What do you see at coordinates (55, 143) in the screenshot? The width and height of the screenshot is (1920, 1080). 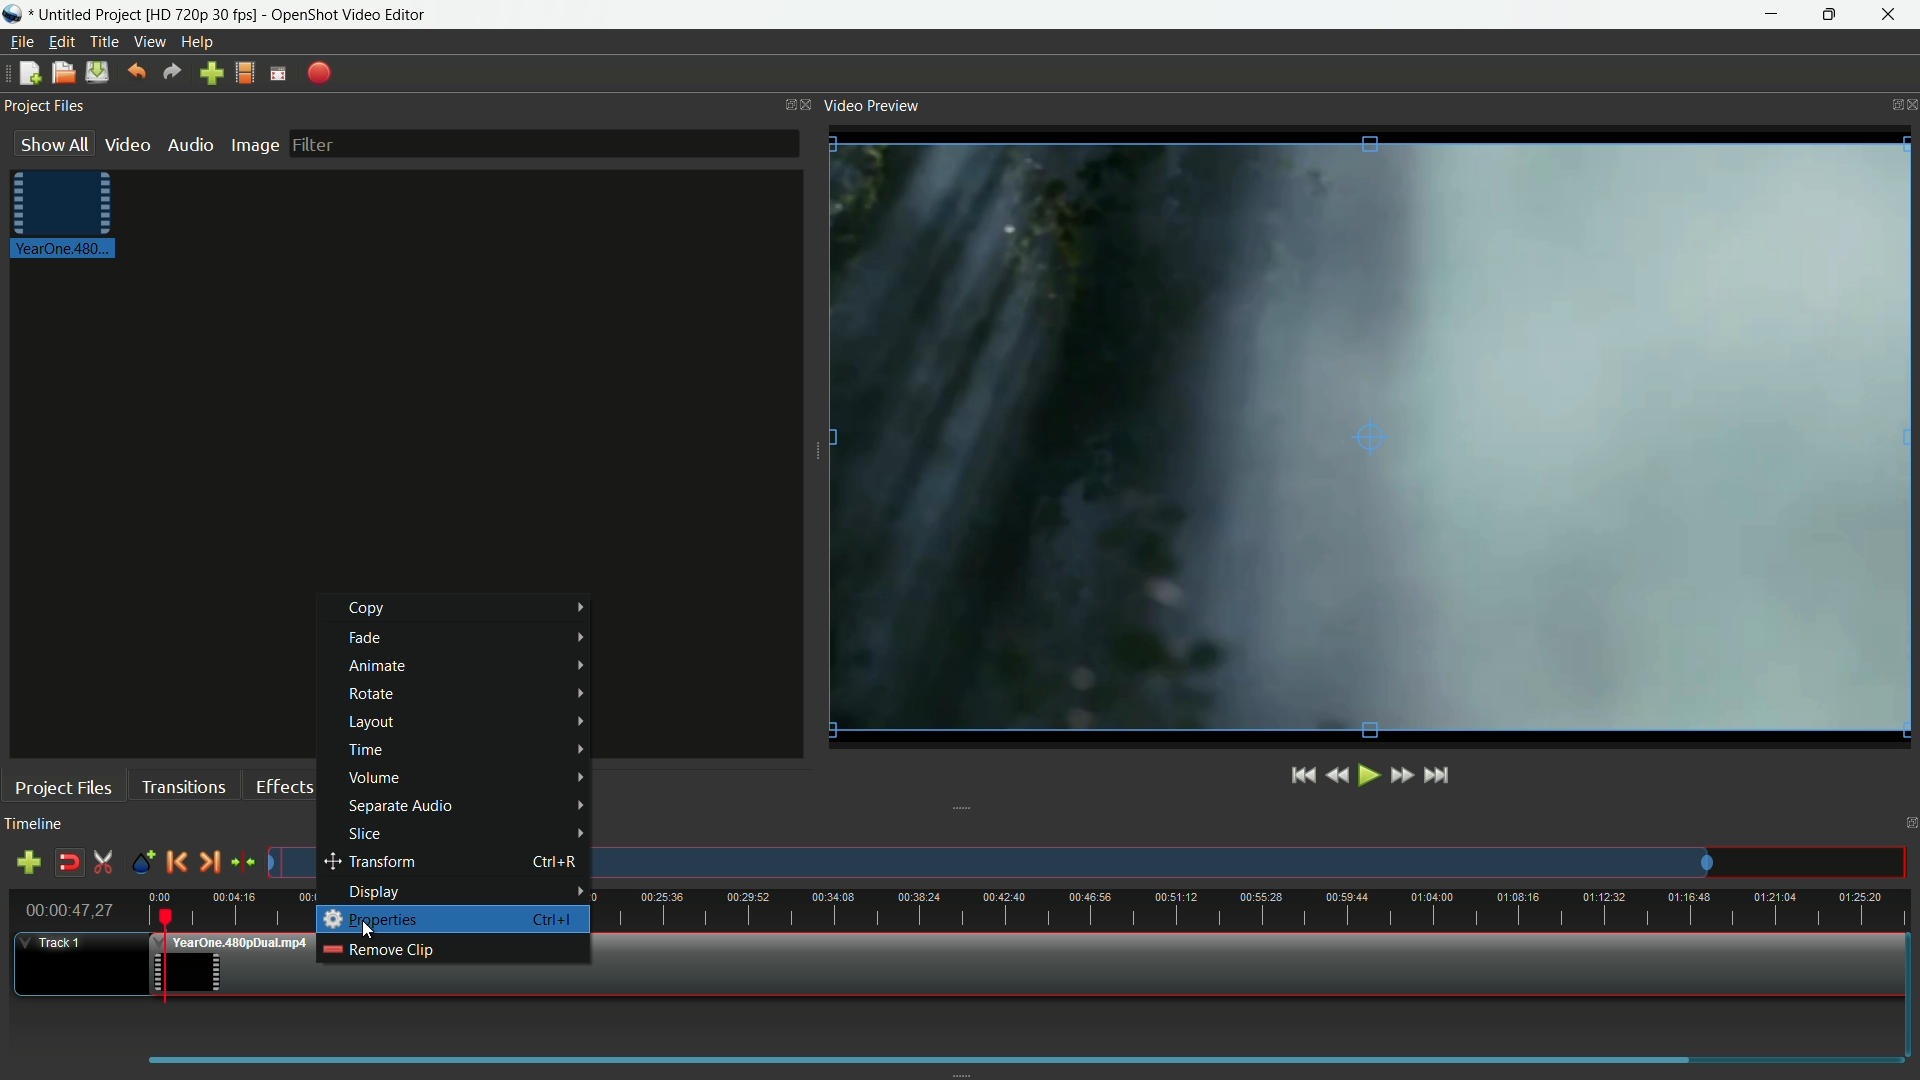 I see `show all` at bounding box center [55, 143].